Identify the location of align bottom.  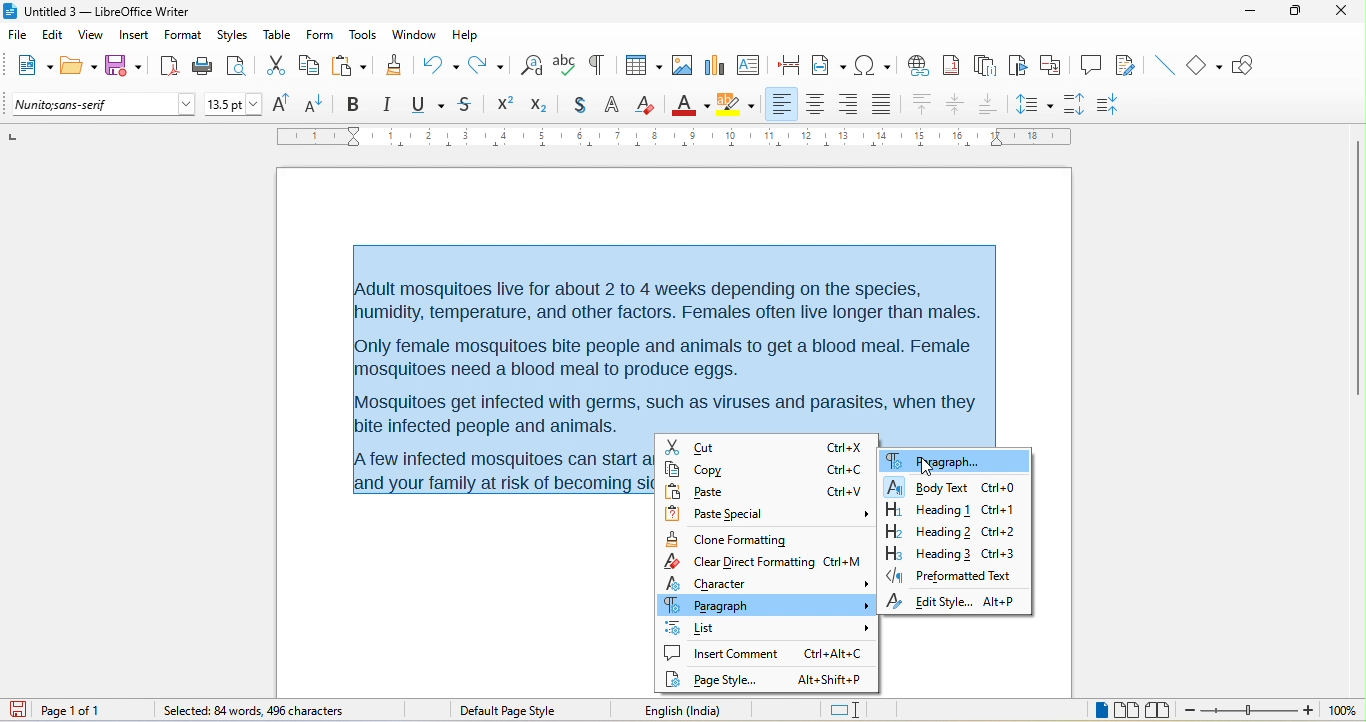
(989, 103).